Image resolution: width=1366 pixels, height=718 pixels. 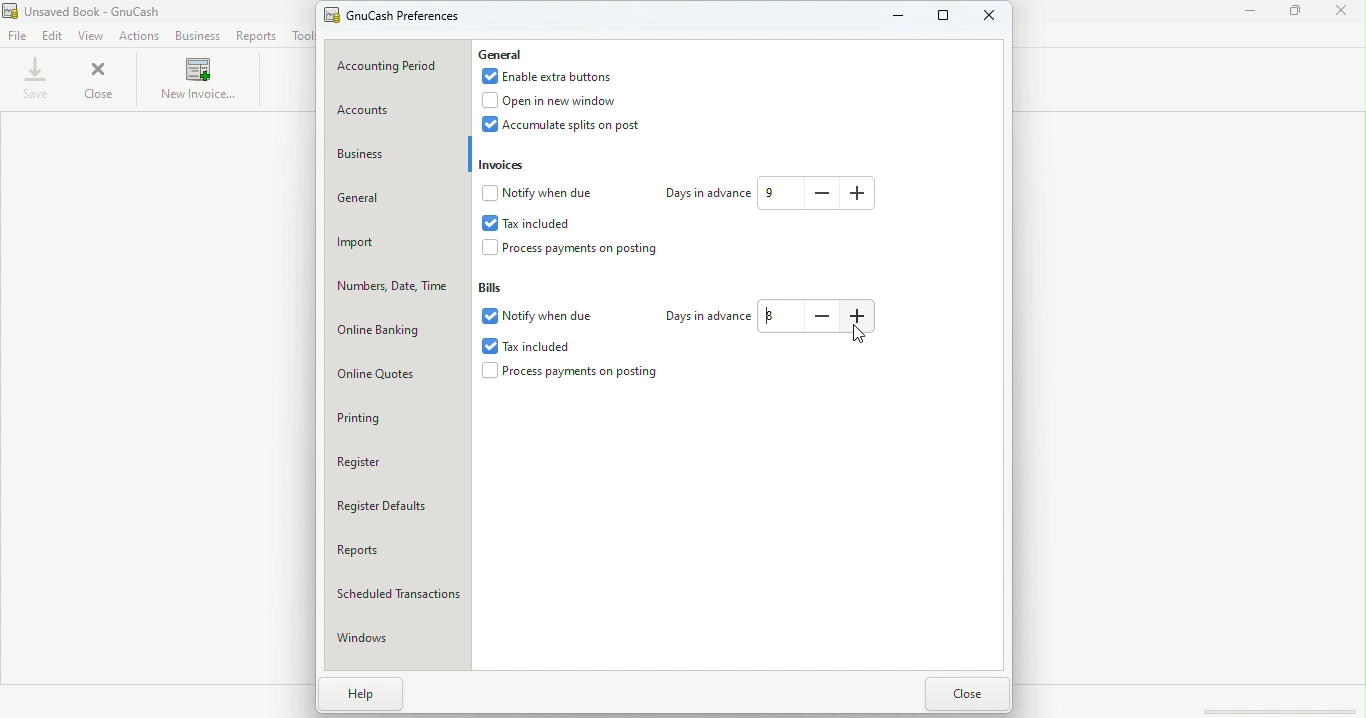 I want to click on Enable extra buttons, so click(x=555, y=78).